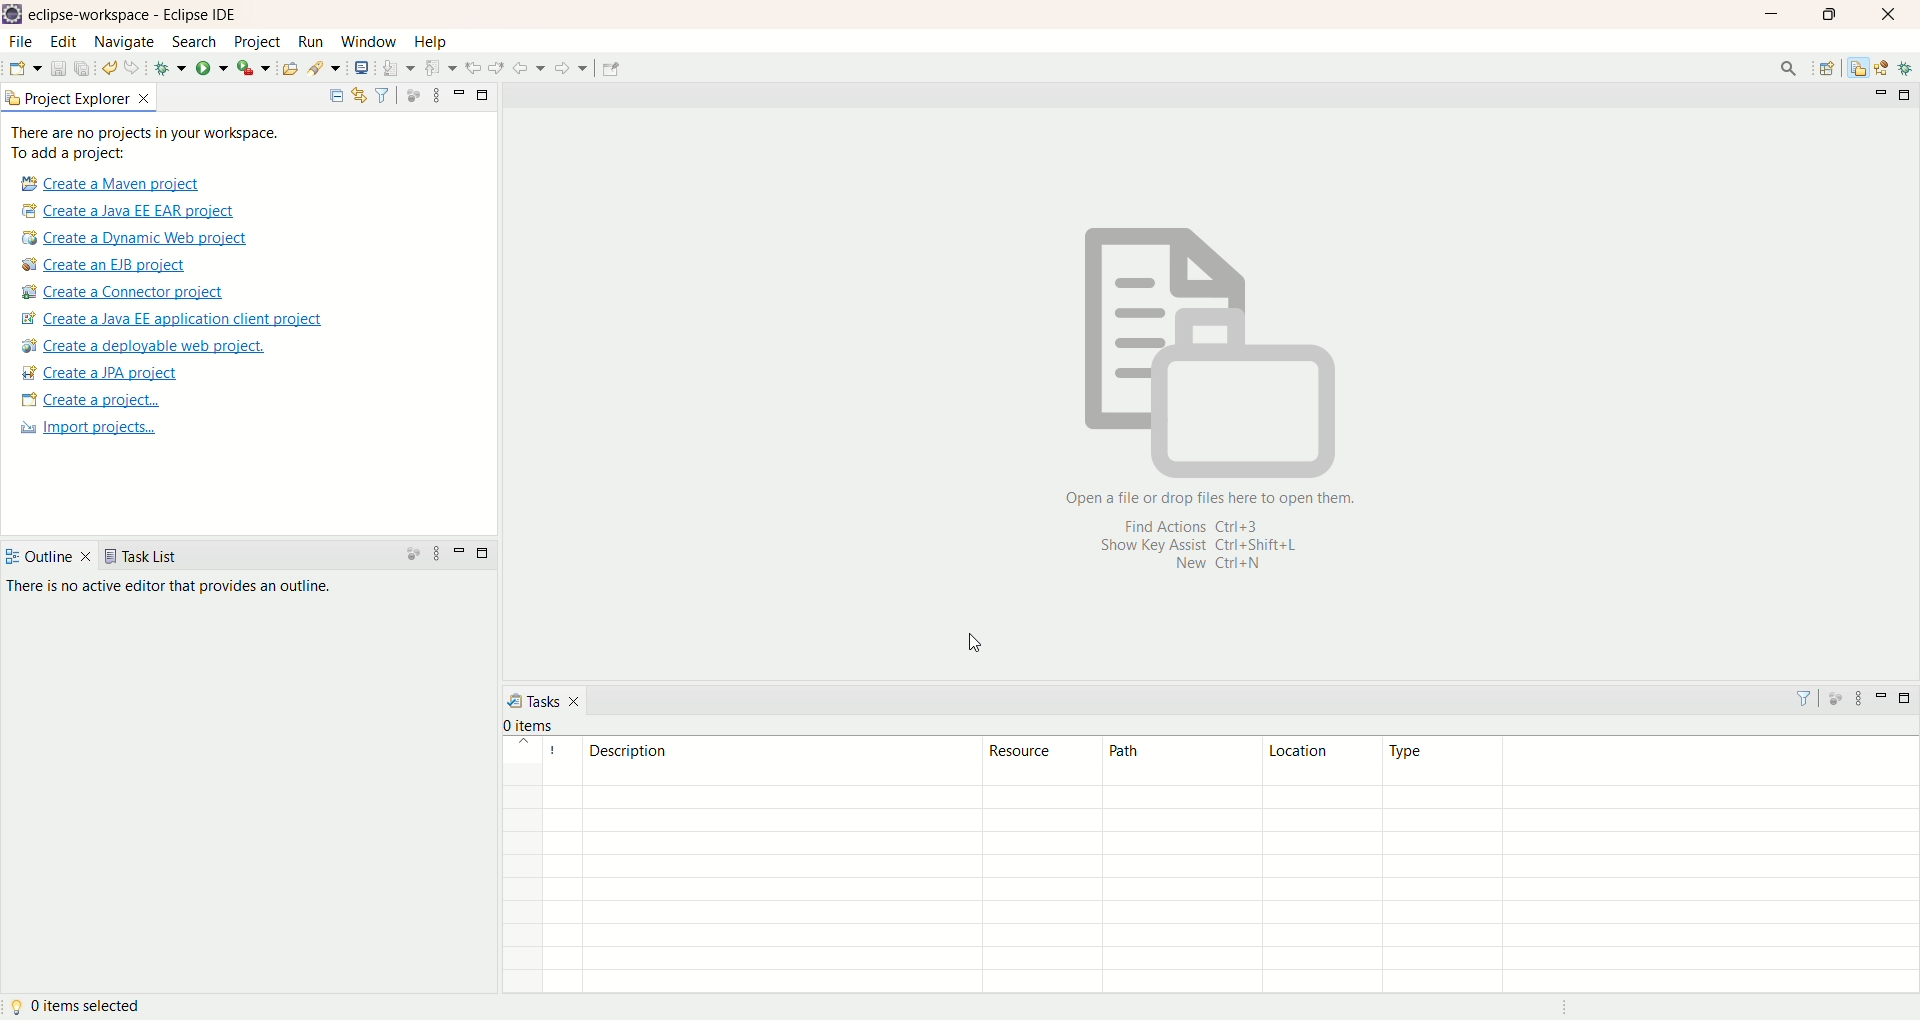  I want to click on previous annotation, so click(440, 67).